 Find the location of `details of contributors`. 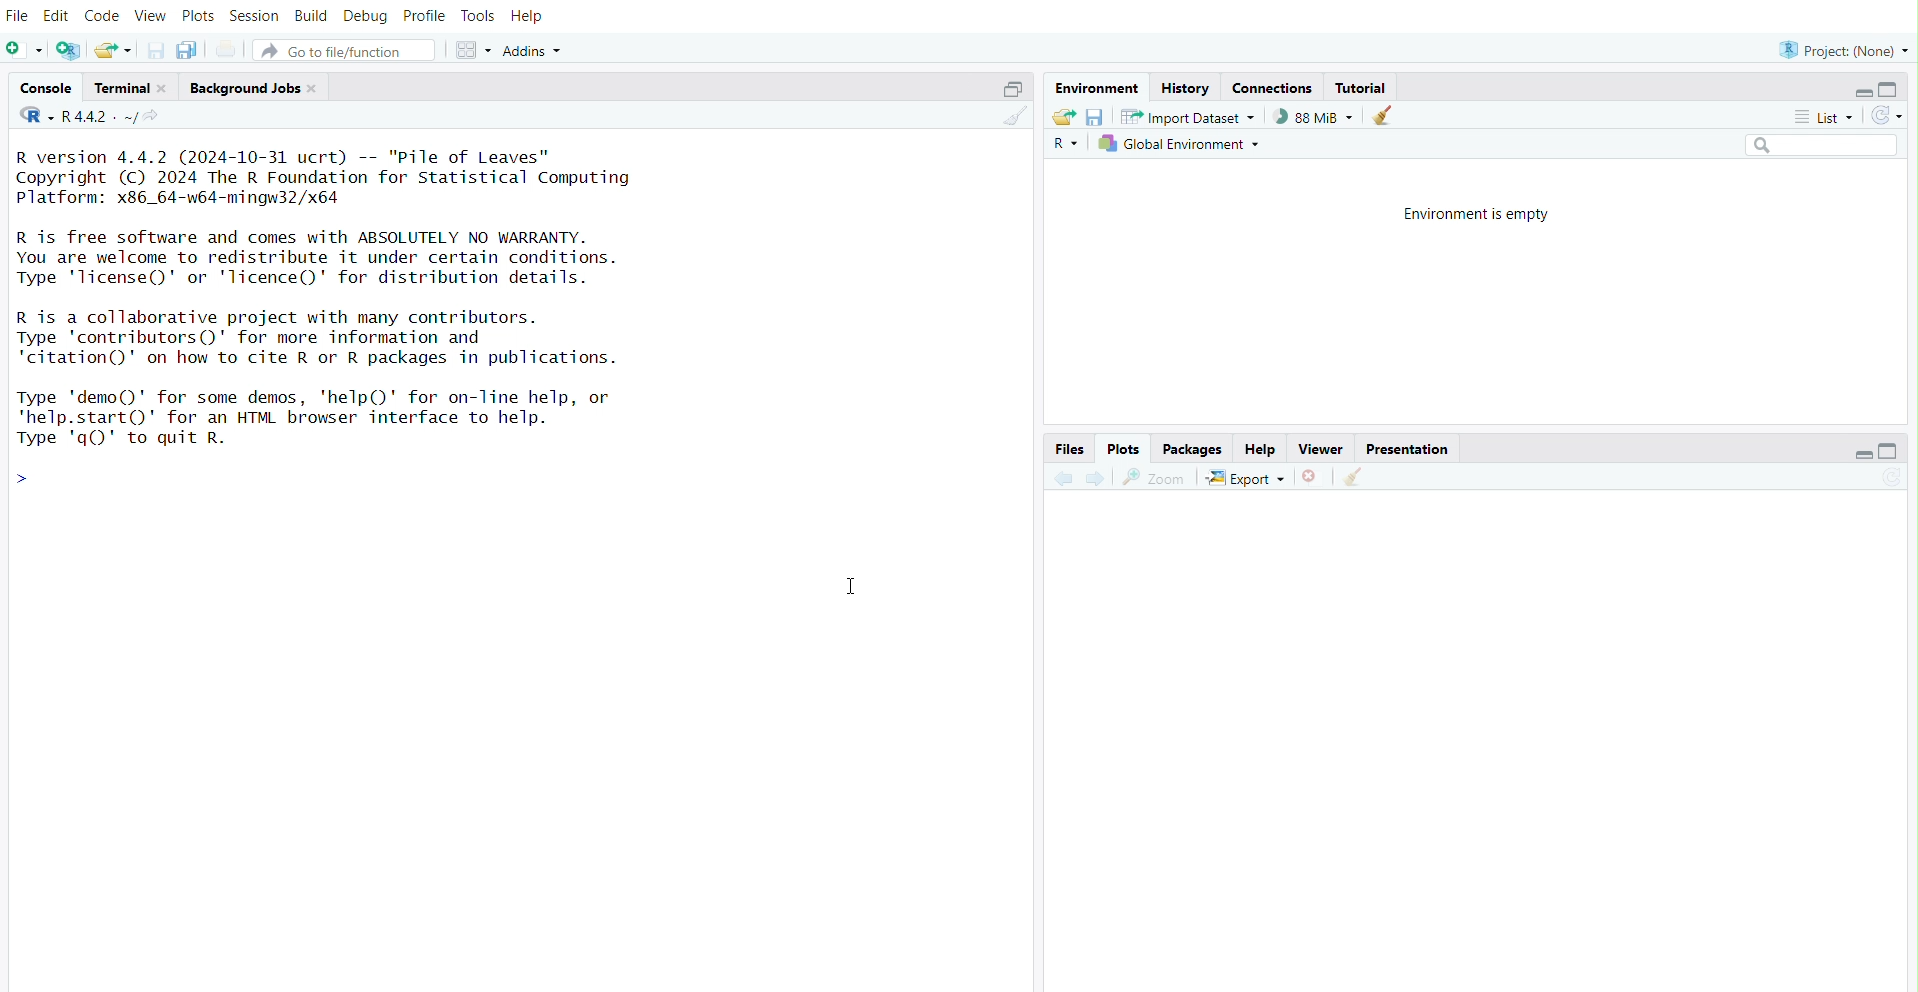

details of contributors is located at coordinates (366, 337).